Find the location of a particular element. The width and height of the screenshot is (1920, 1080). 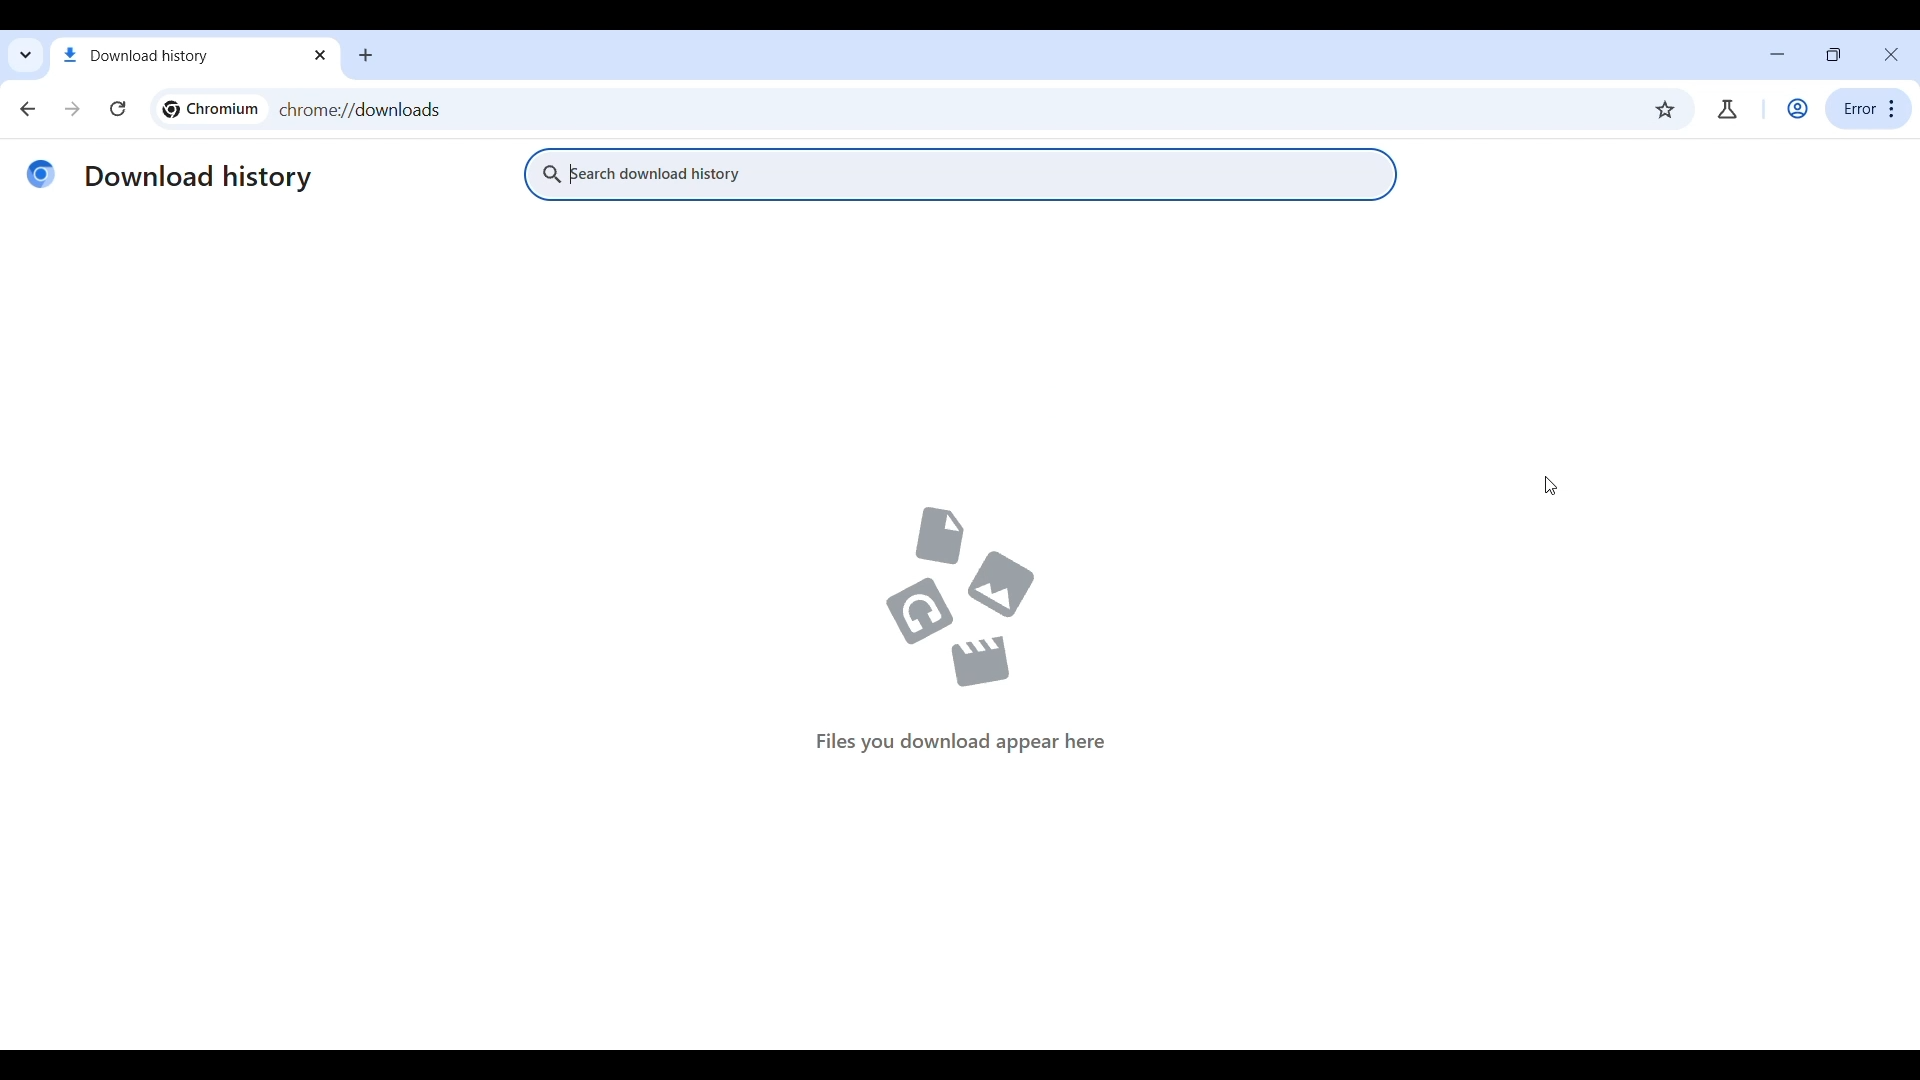

Account is located at coordinates (1796, 109).